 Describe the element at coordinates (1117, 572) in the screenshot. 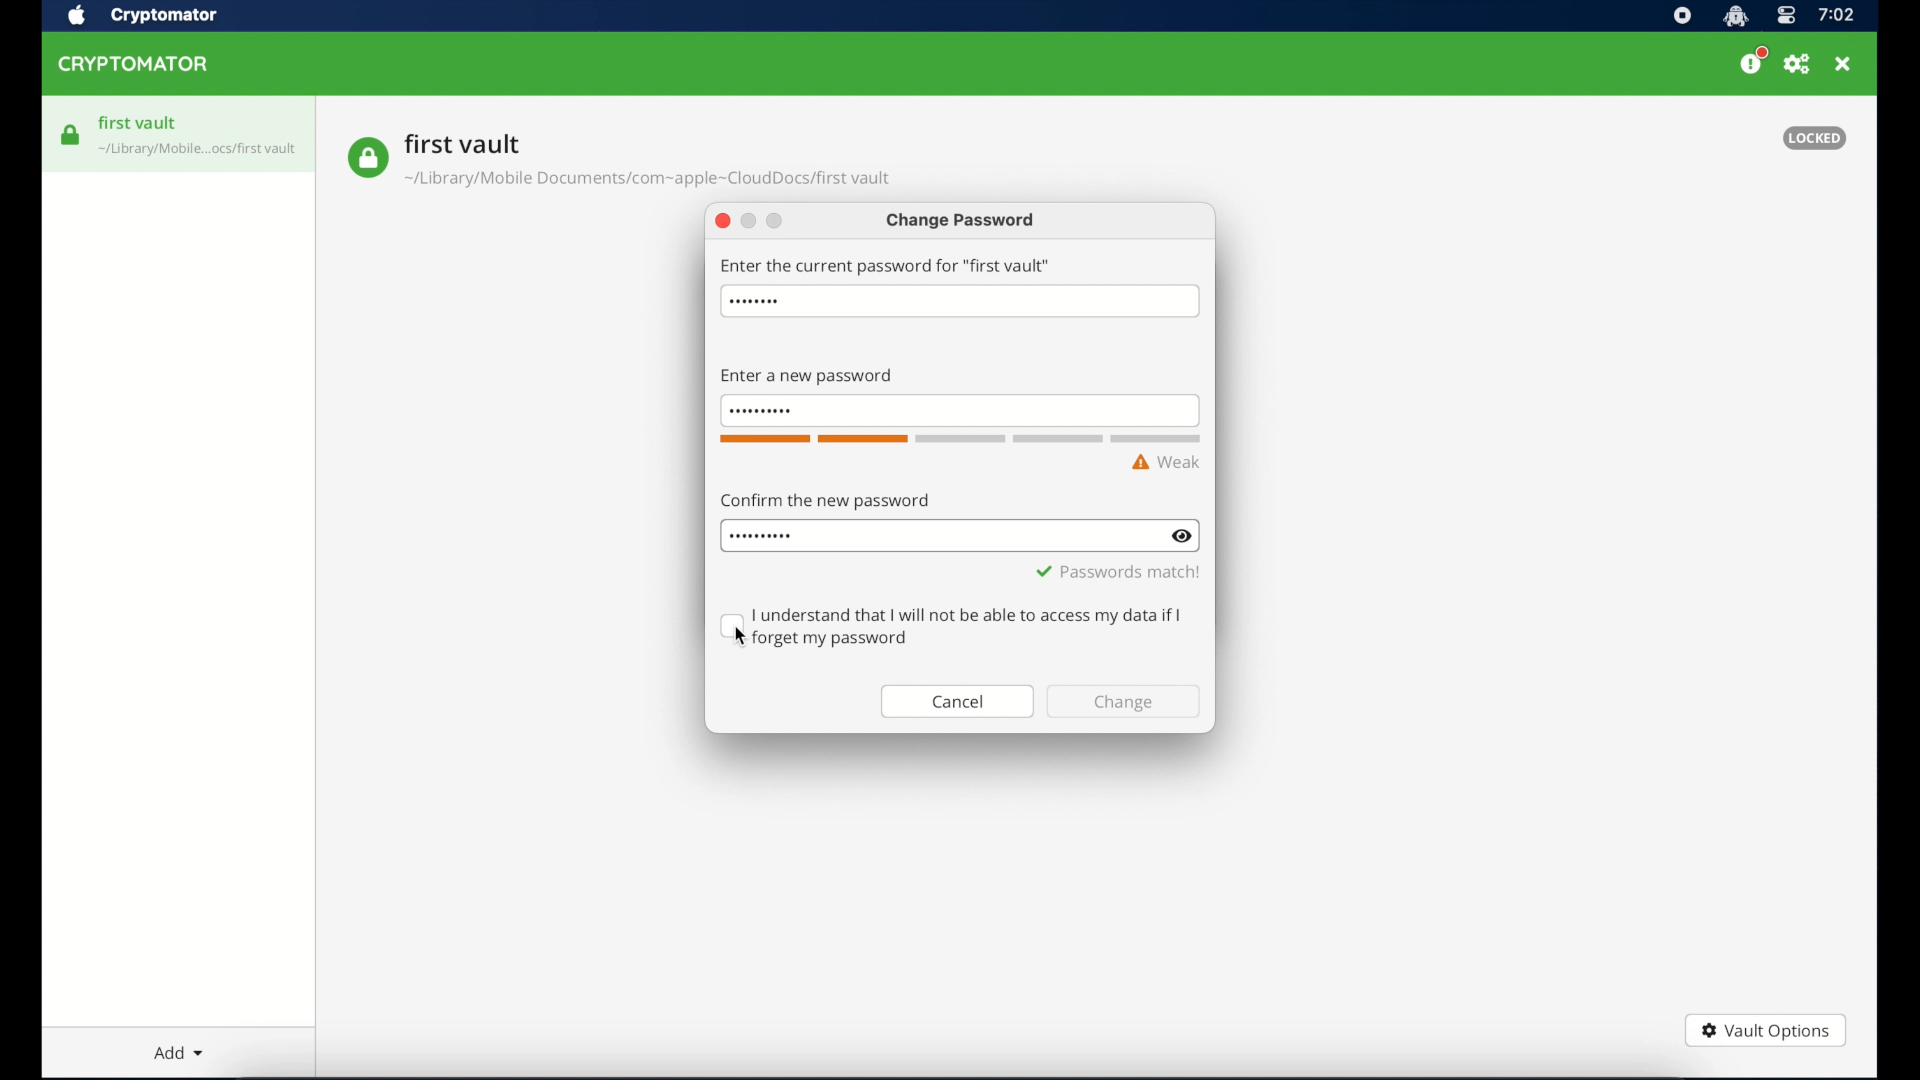

I see `passwords match` at that location.